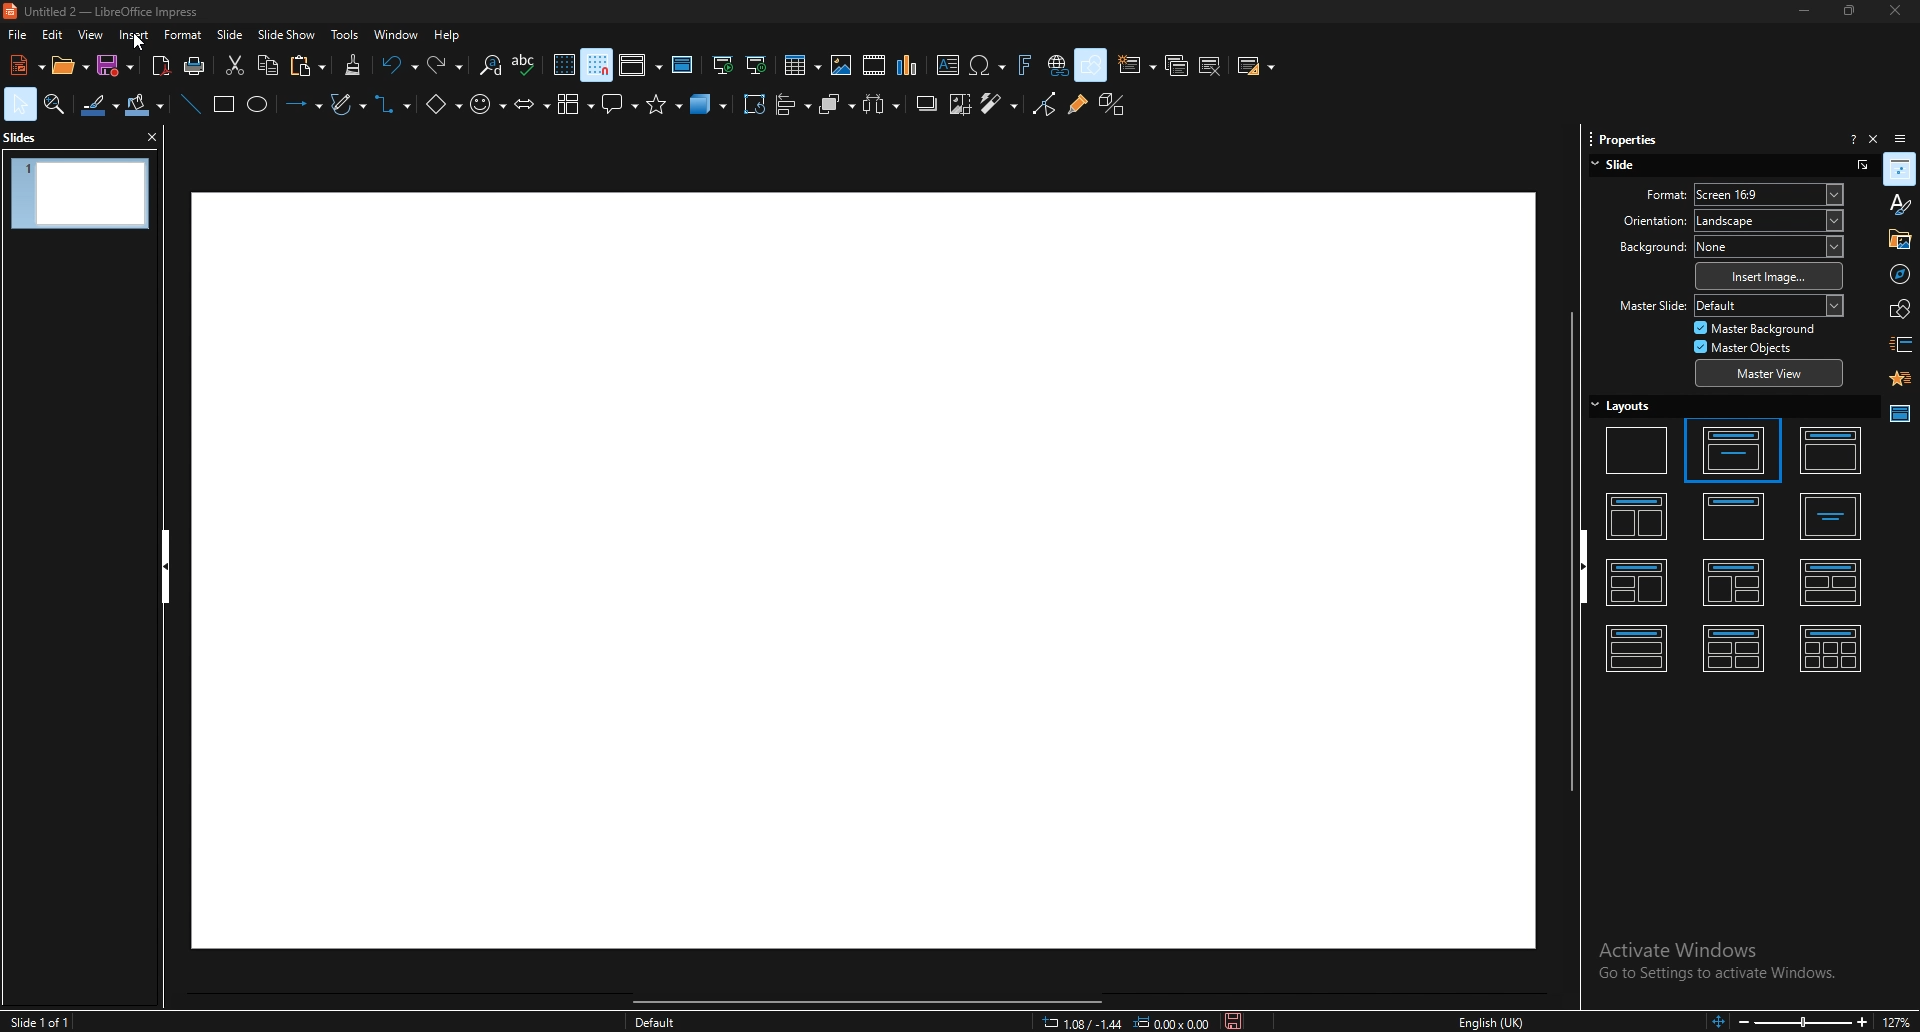 The height and width of the screenshot is (1032, 1920). I want to click on zoom and pan, so click(55, 105).